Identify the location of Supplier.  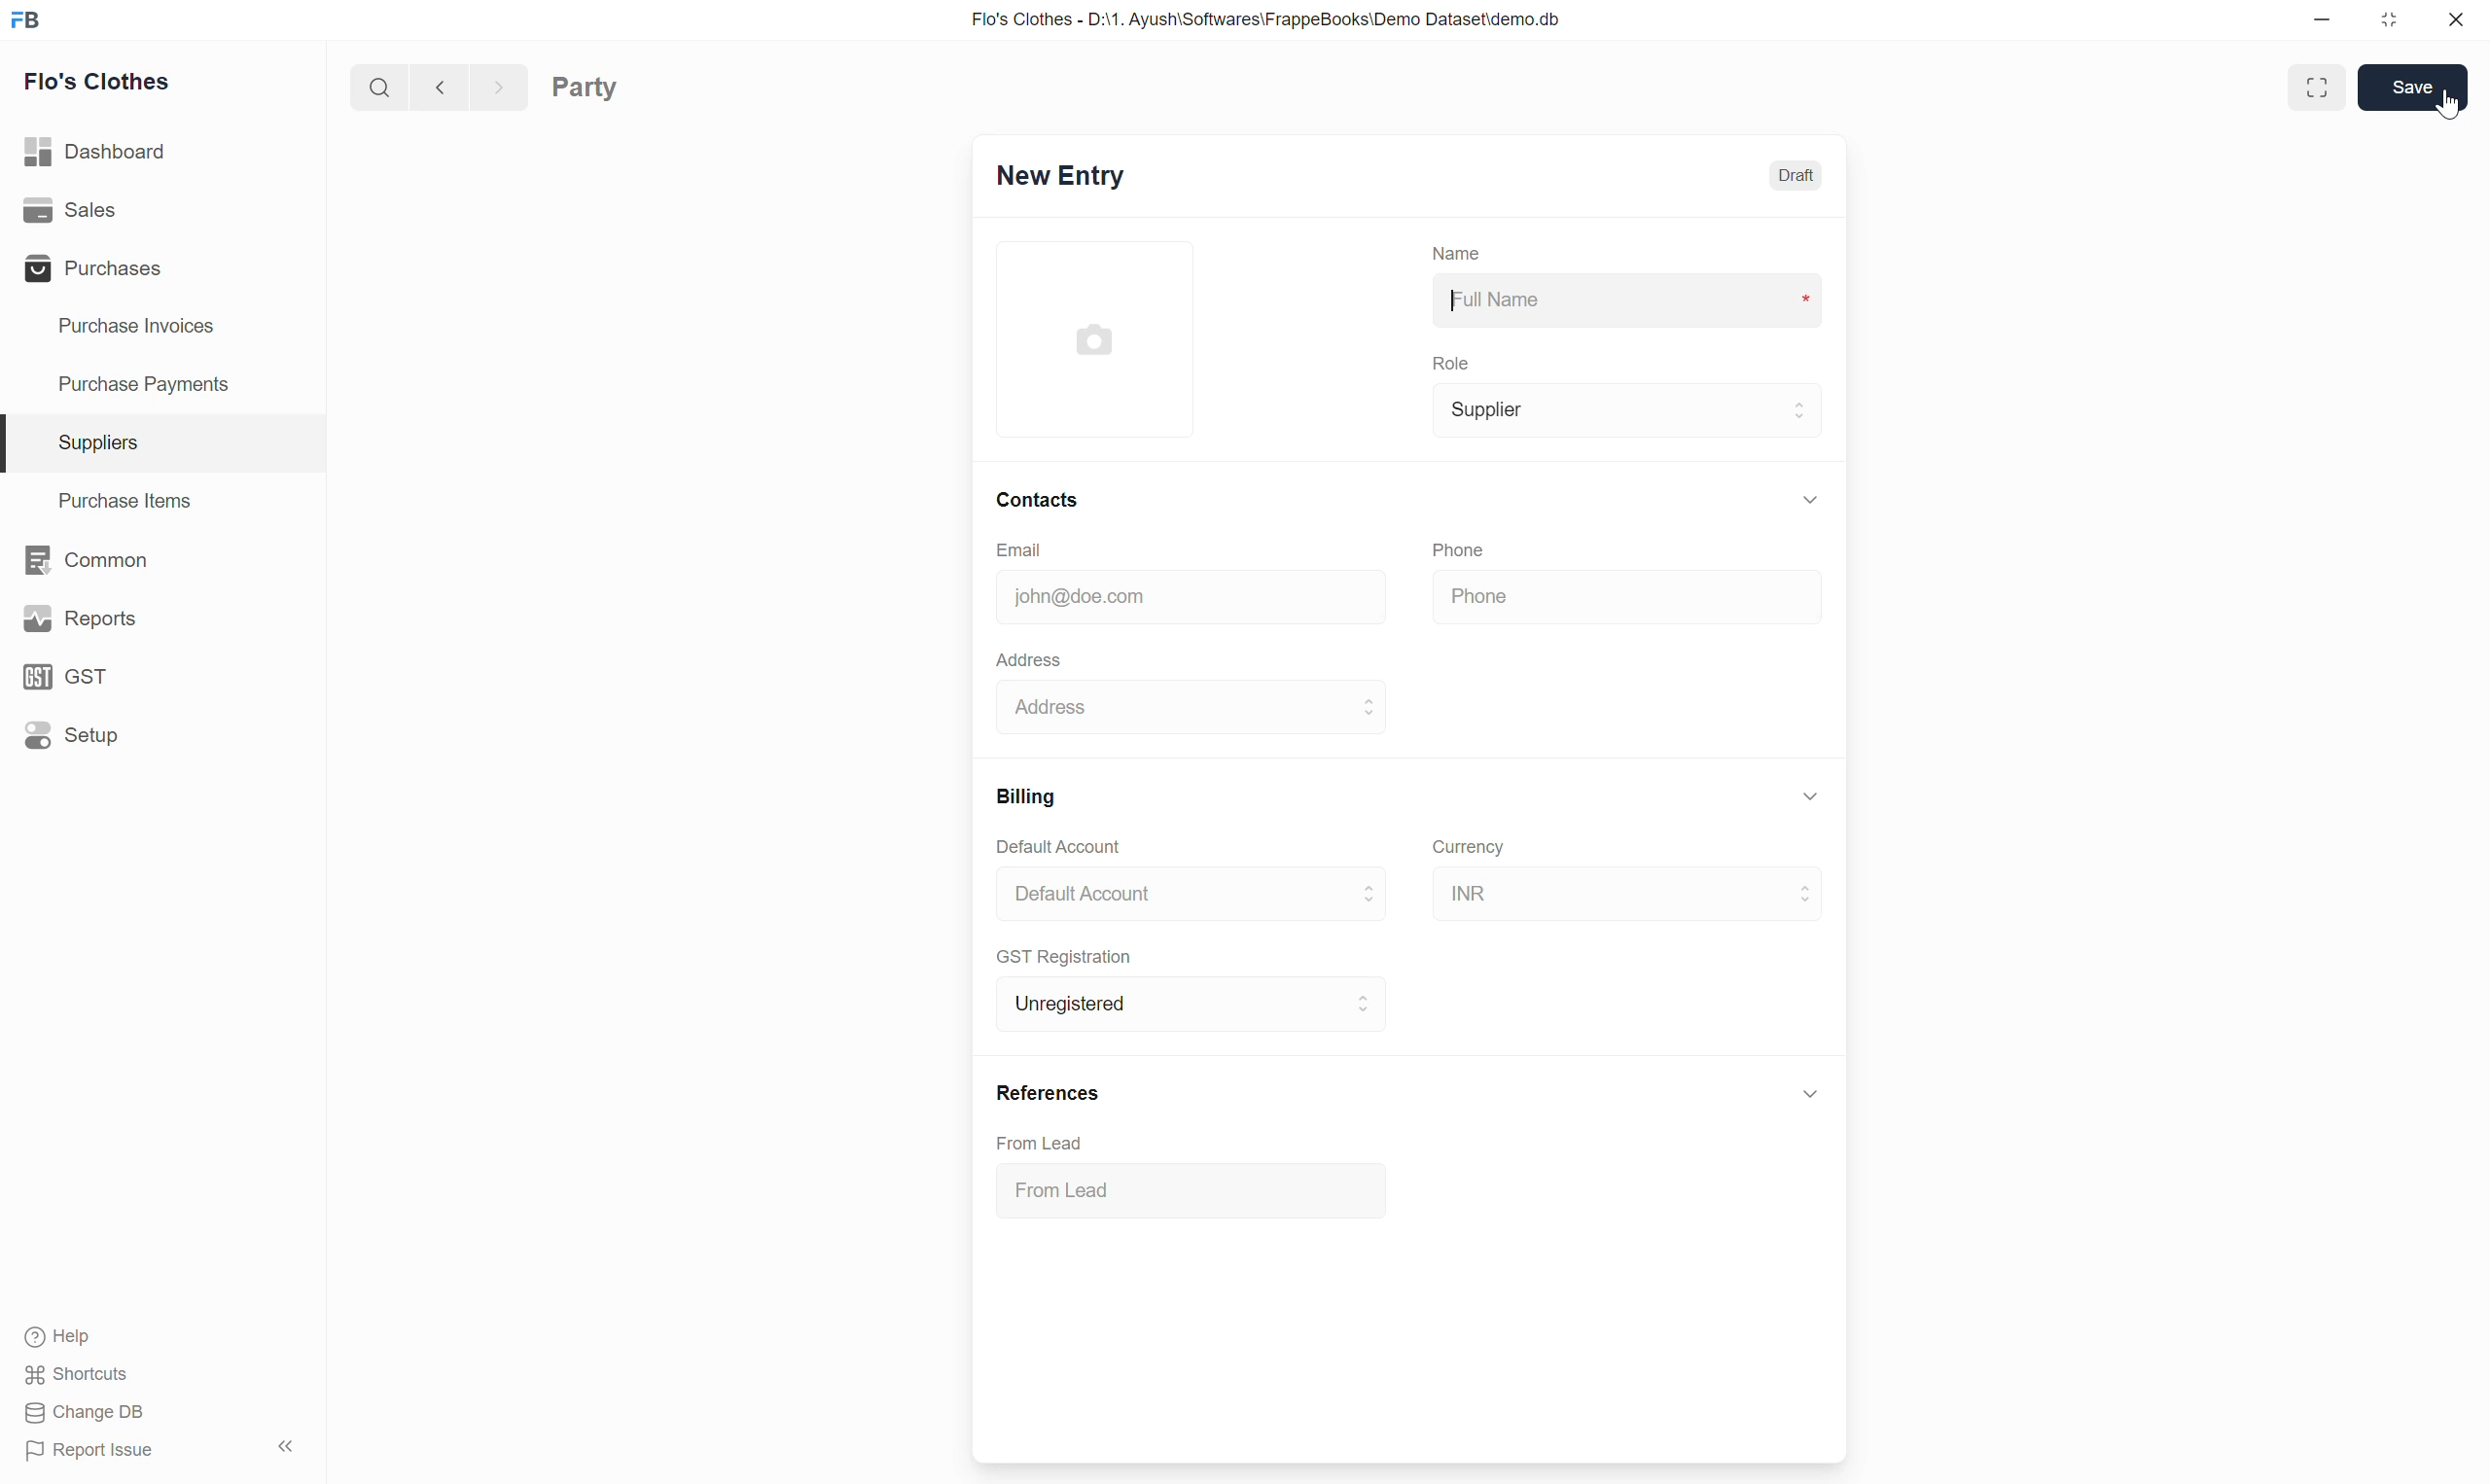
(1627, 410).